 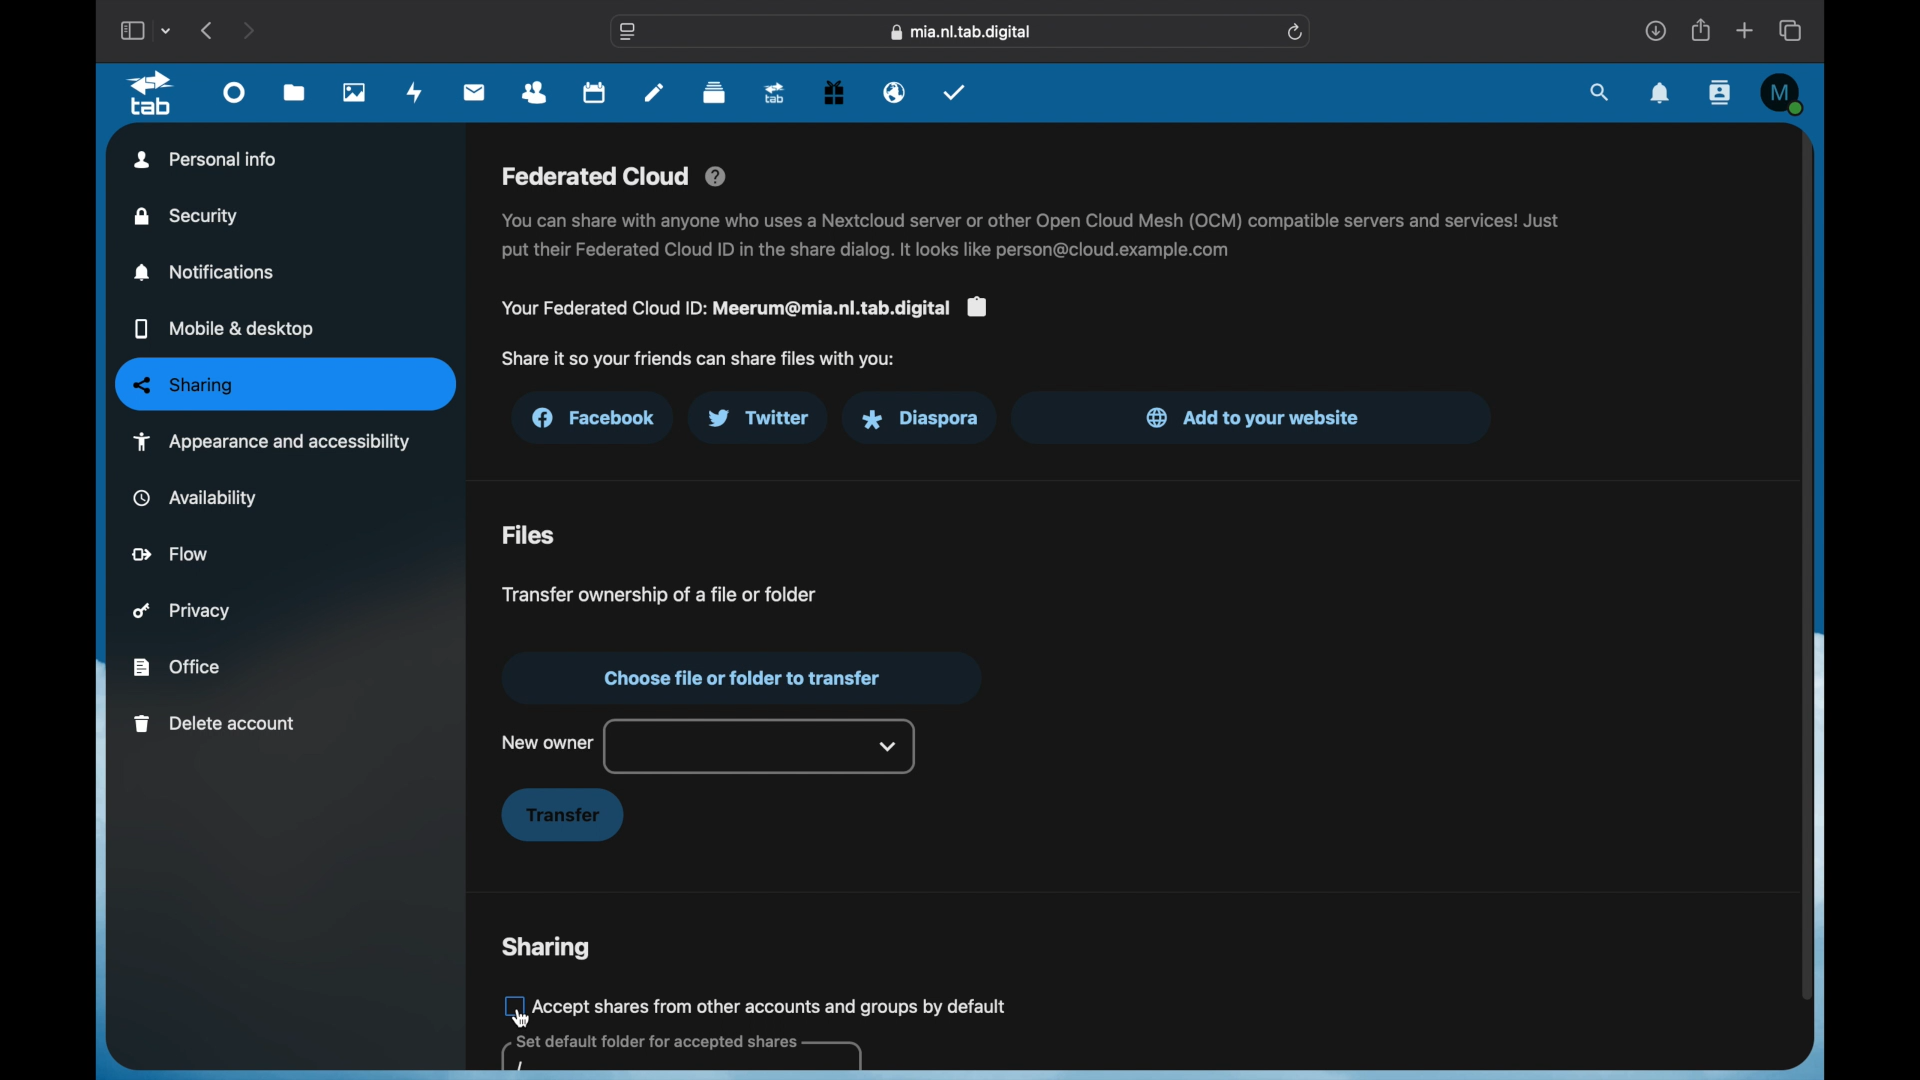 I want to click on twitter, so click(x=758, y=418).